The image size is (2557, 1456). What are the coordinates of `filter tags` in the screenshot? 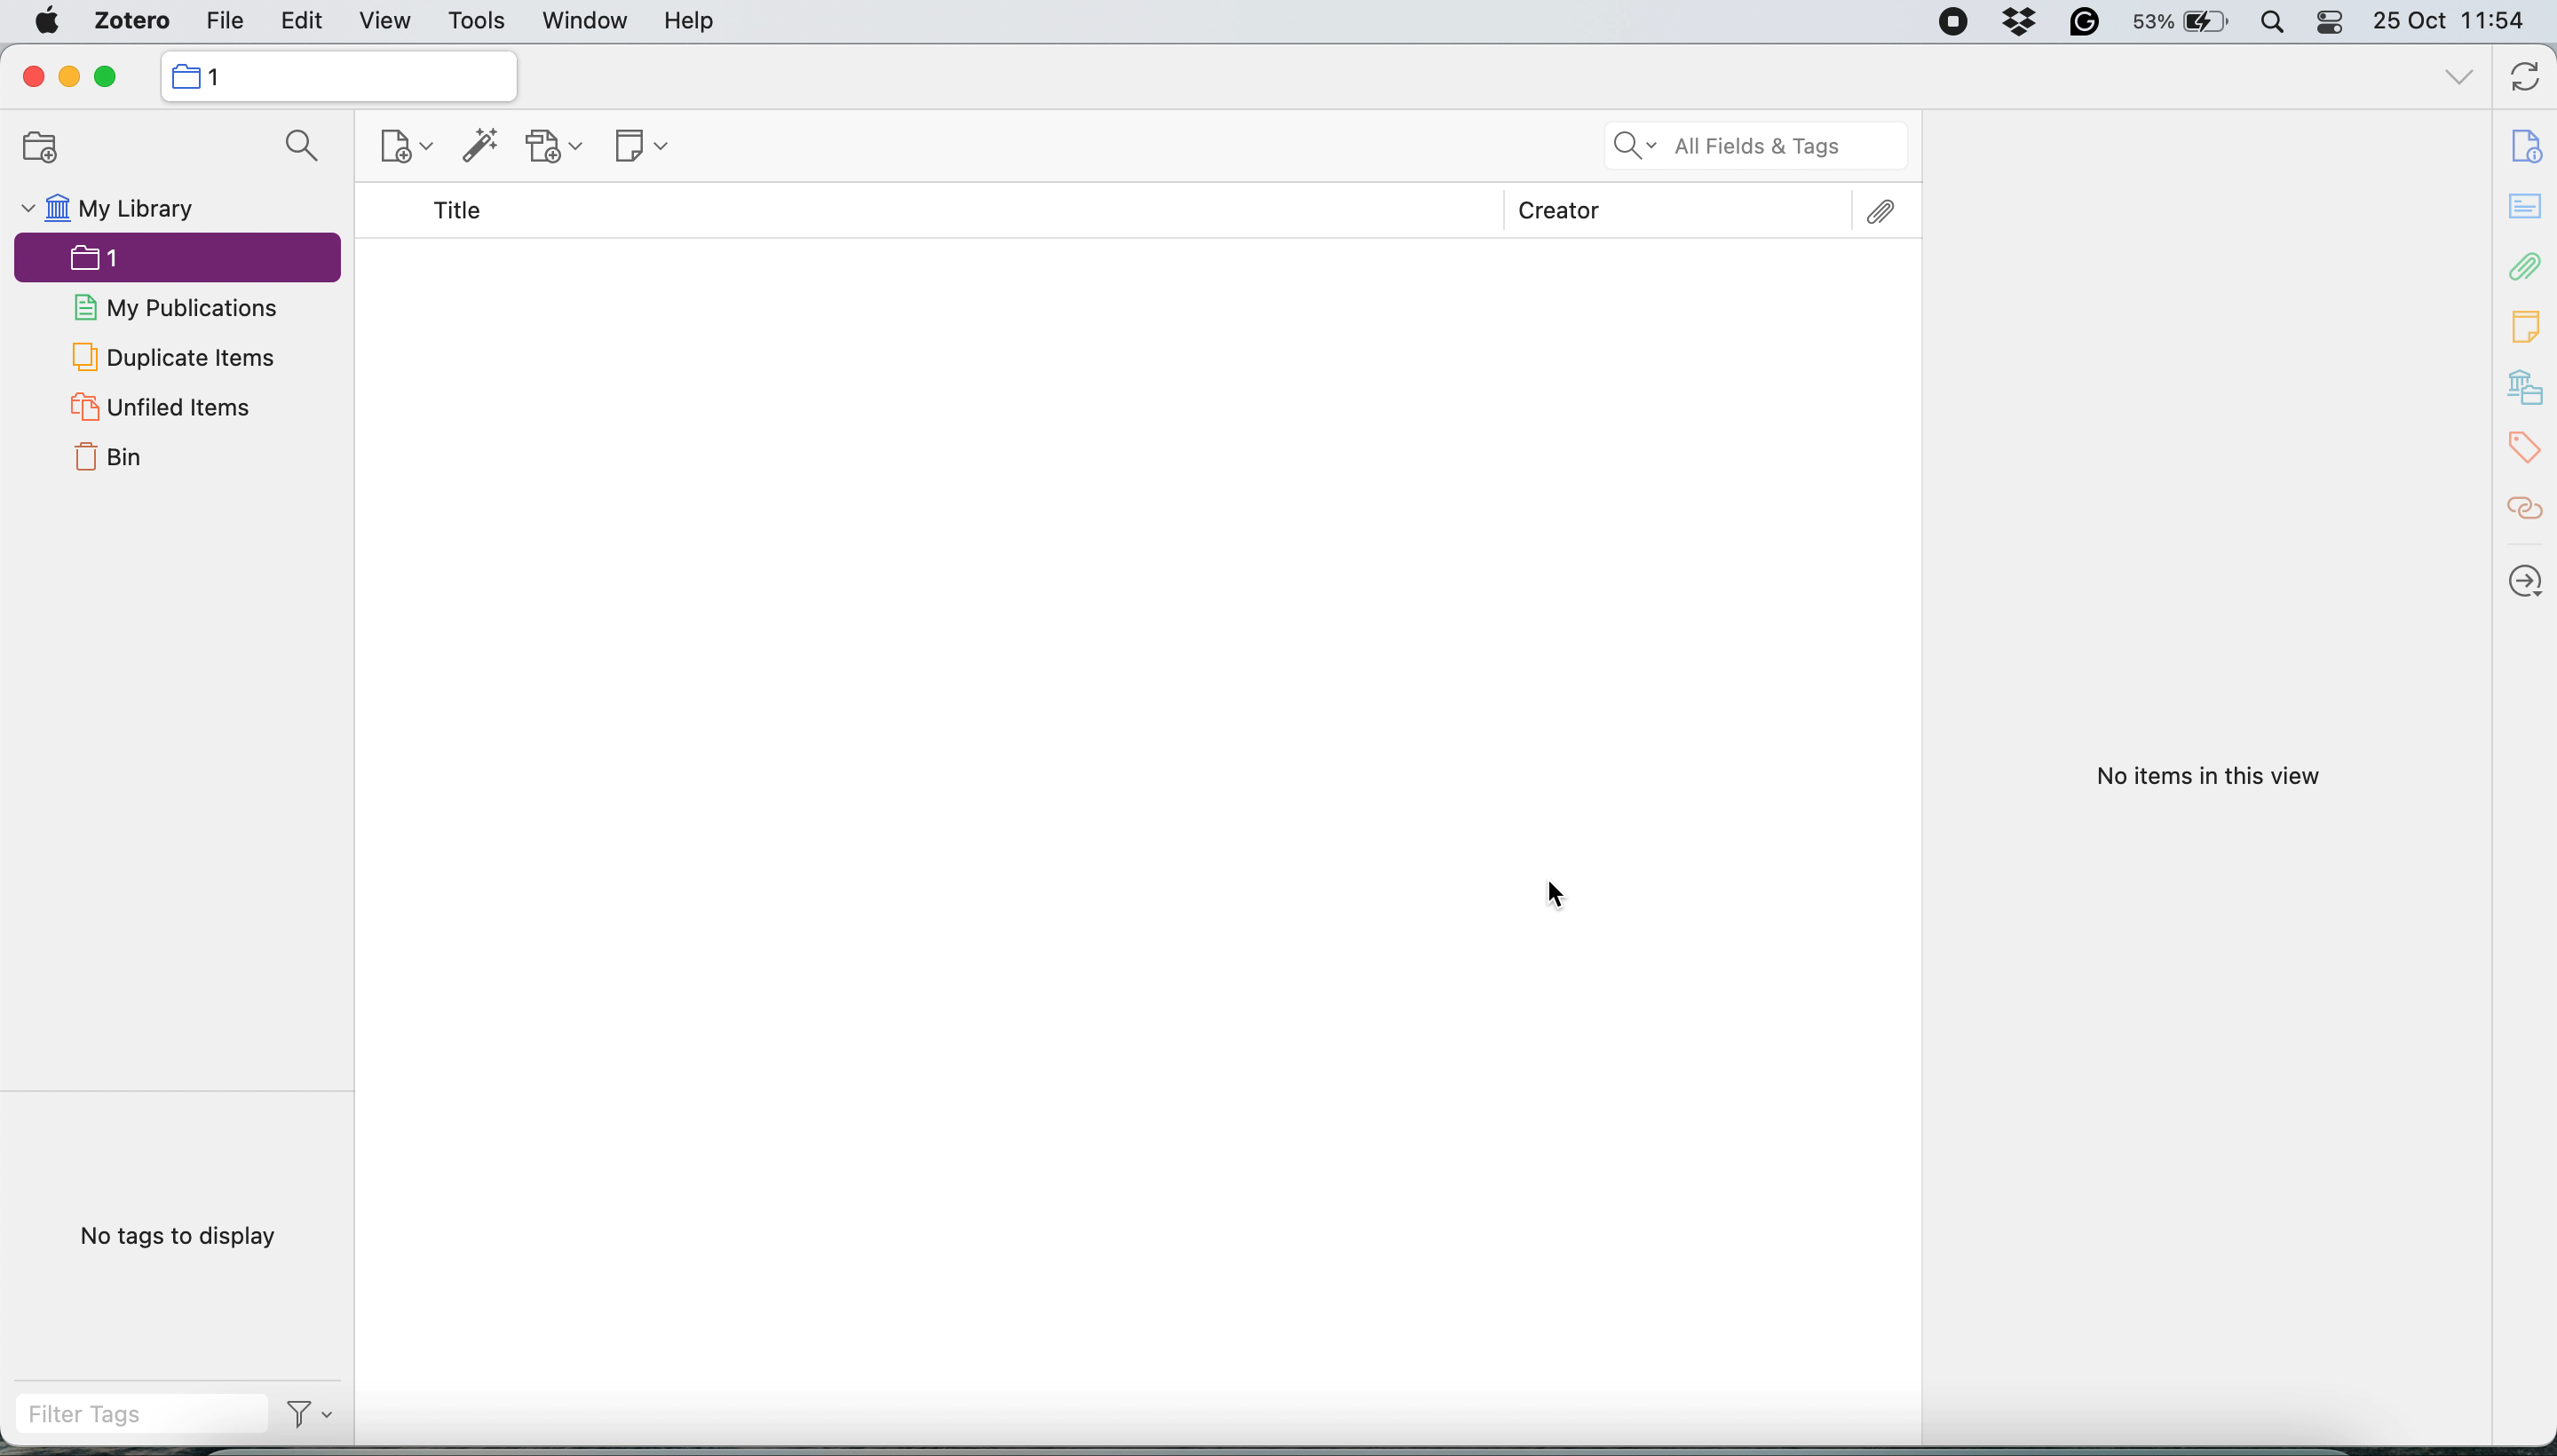 It's located at (136, 1420).